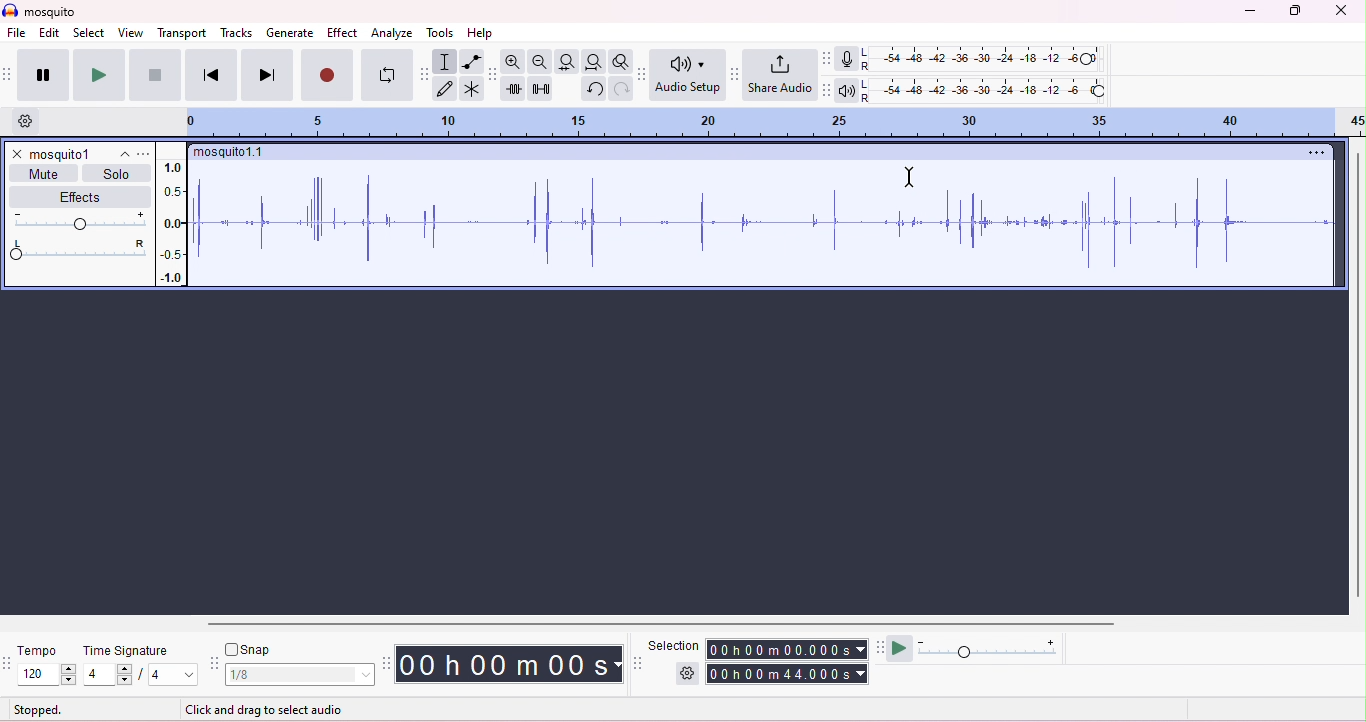 The width and height of the screenshot is (1366, 722). What do you see at coordinates (688, 672) in the screenshot?
I see `selection options` at bounding box center [688, 672].